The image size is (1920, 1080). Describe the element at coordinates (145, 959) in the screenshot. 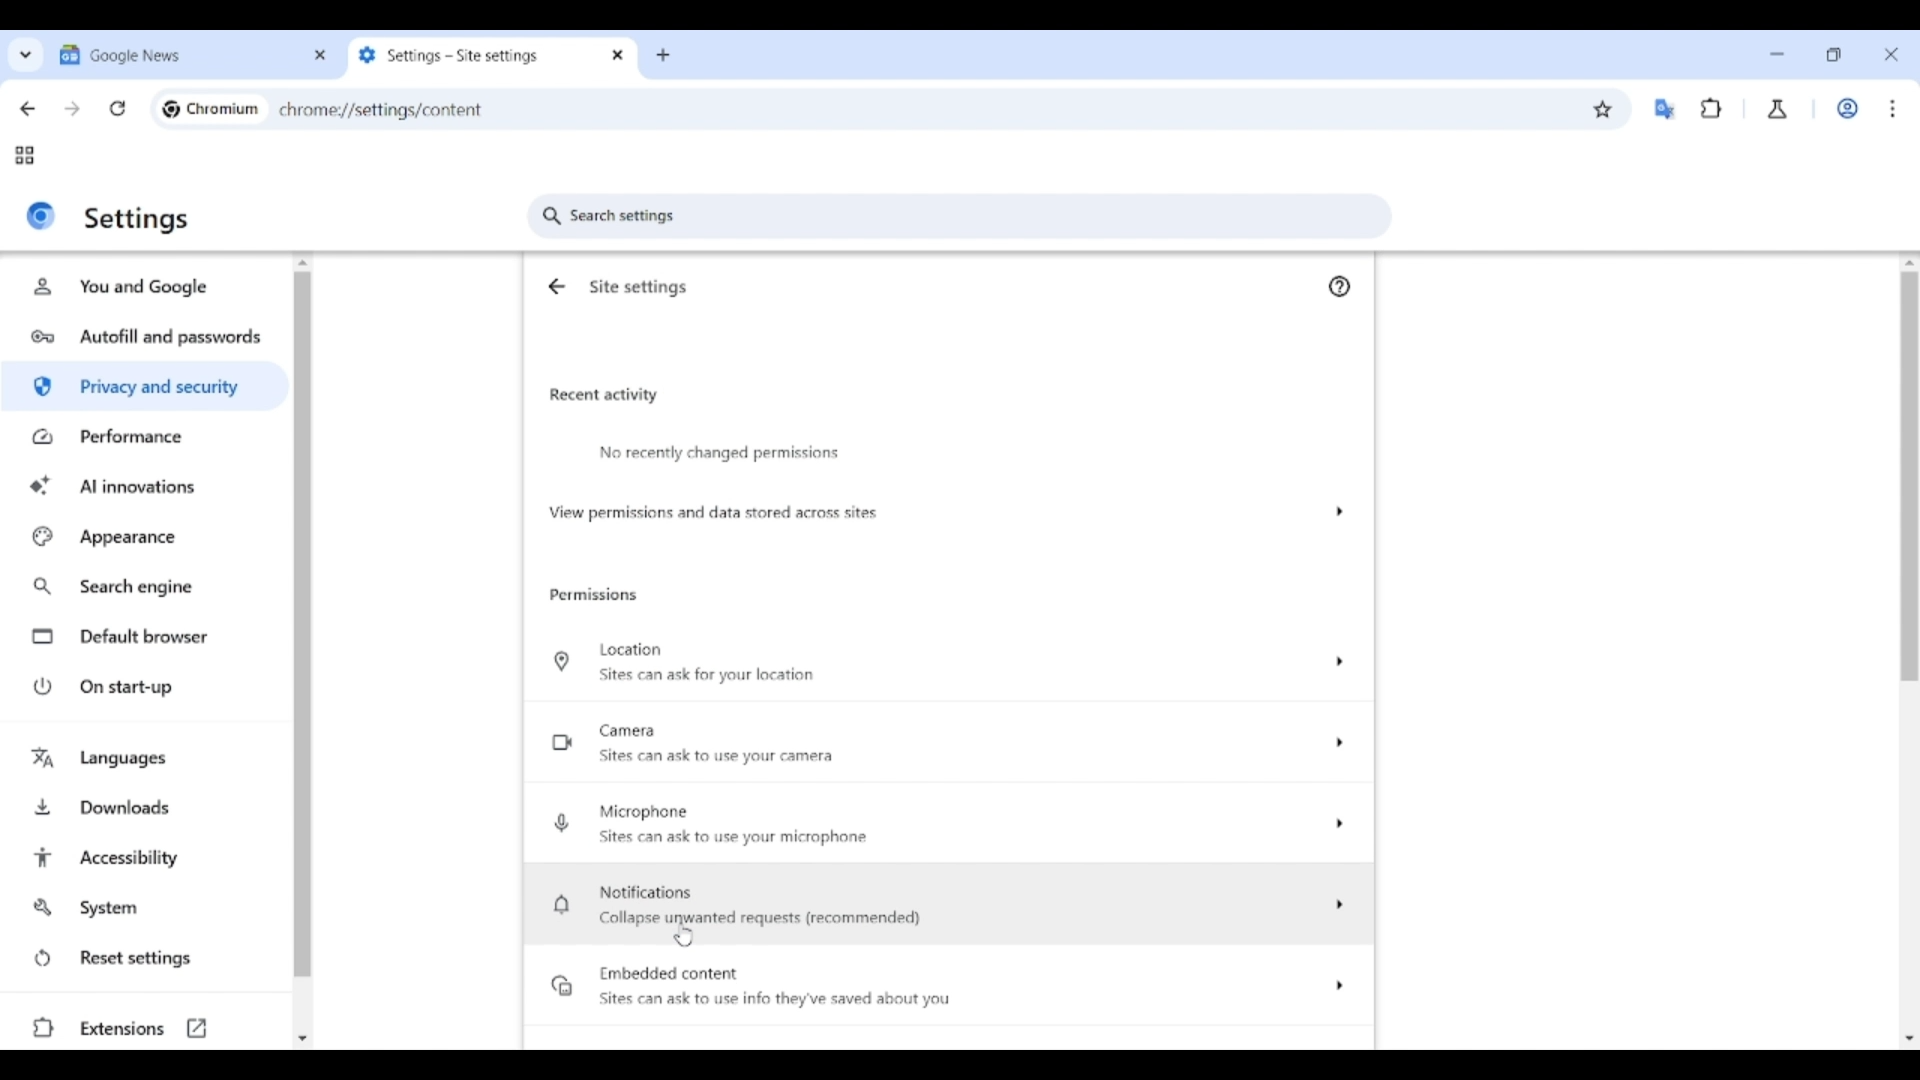

I see `Reset settings` at that location.